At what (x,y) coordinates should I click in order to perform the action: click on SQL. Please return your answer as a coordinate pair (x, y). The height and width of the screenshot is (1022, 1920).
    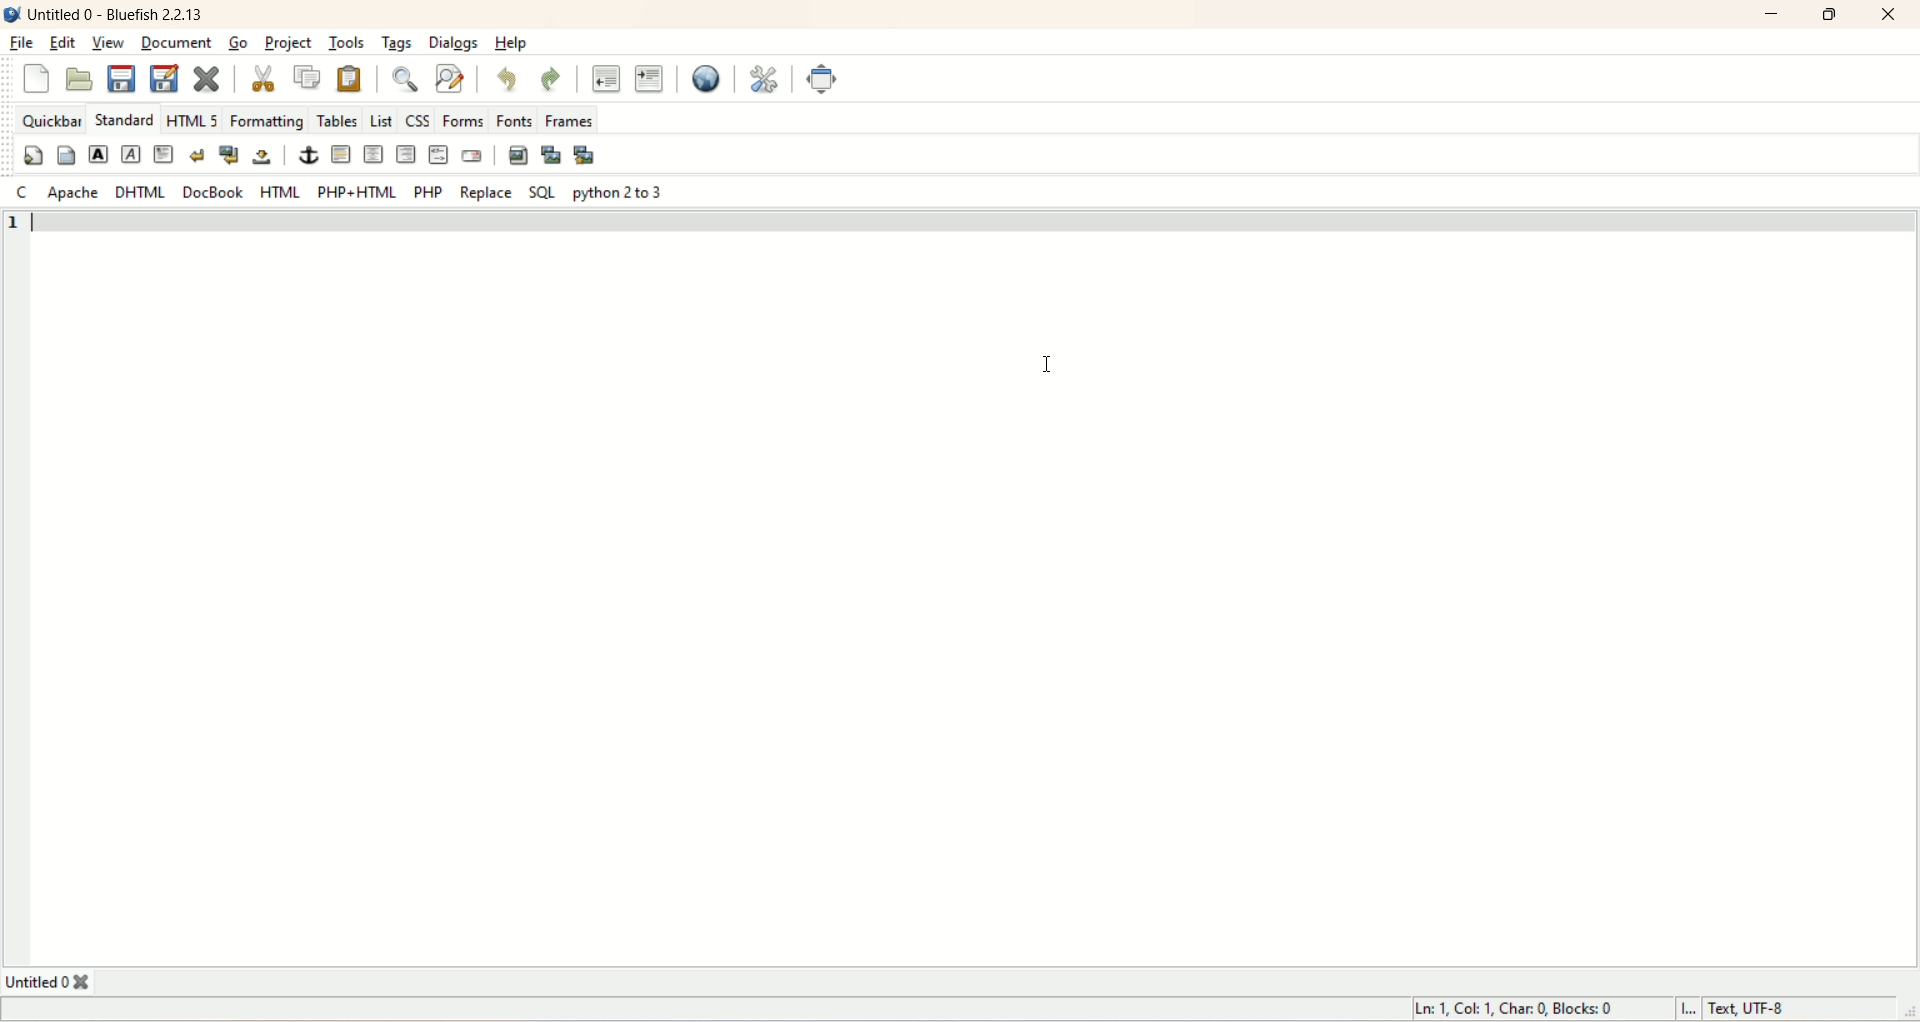
    Looking at the image, I should click on (538, 194).